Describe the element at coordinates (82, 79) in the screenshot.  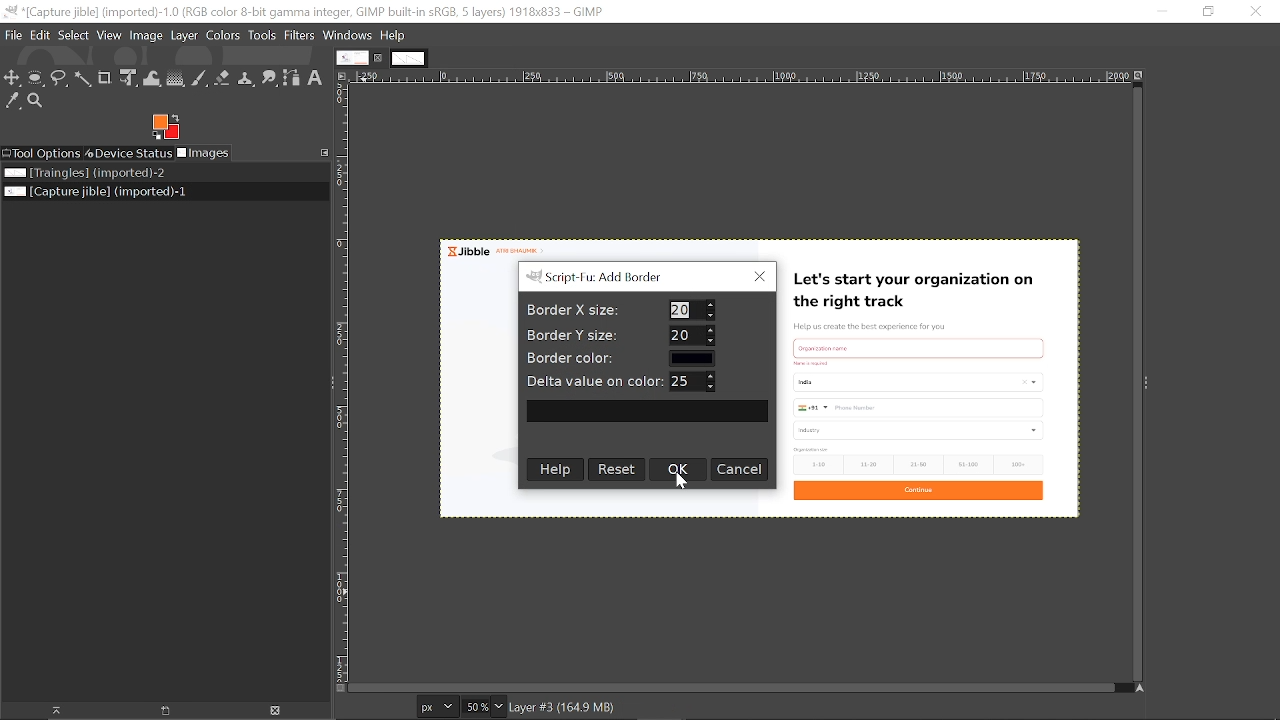
I see `Fuzzy select tool` at that location.